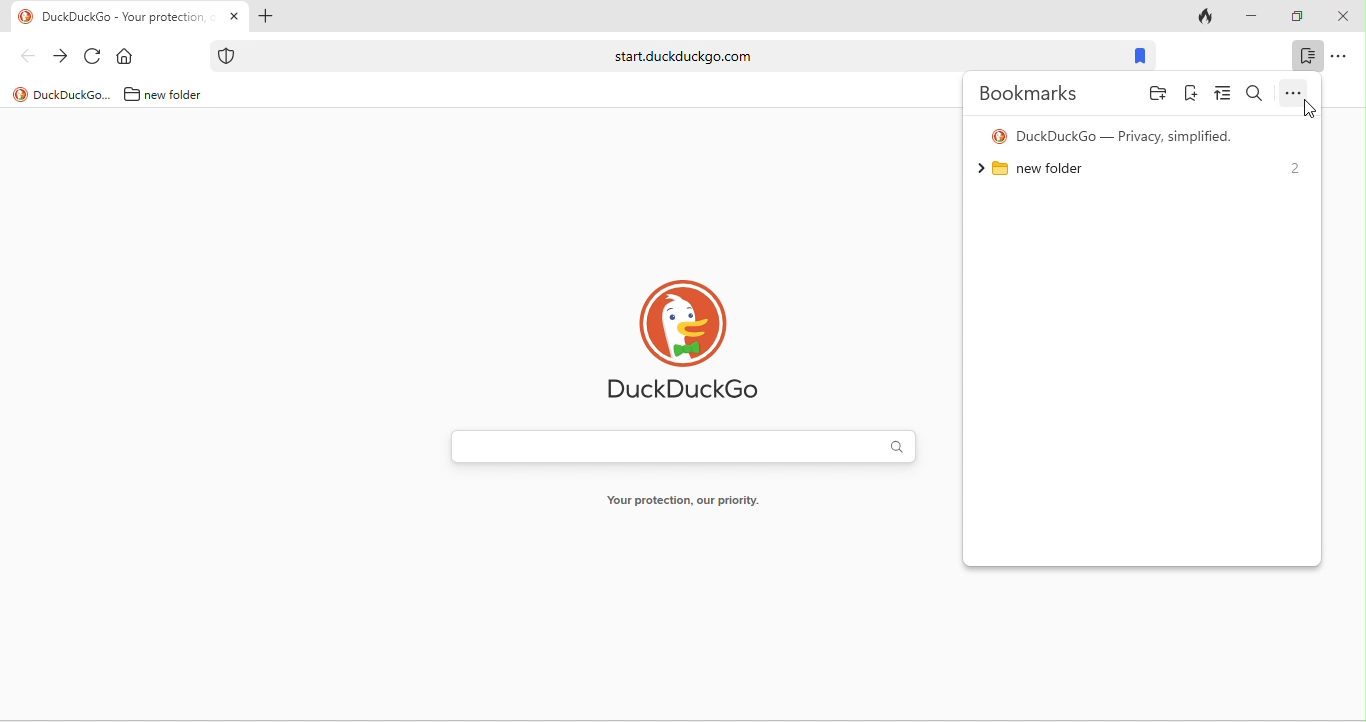 The height and width of the screenshot is (722, 1366). What do you see at coordinates (1140, 56) in the screenshot?
I see `bookmark` at bounding box center [1140, 56].